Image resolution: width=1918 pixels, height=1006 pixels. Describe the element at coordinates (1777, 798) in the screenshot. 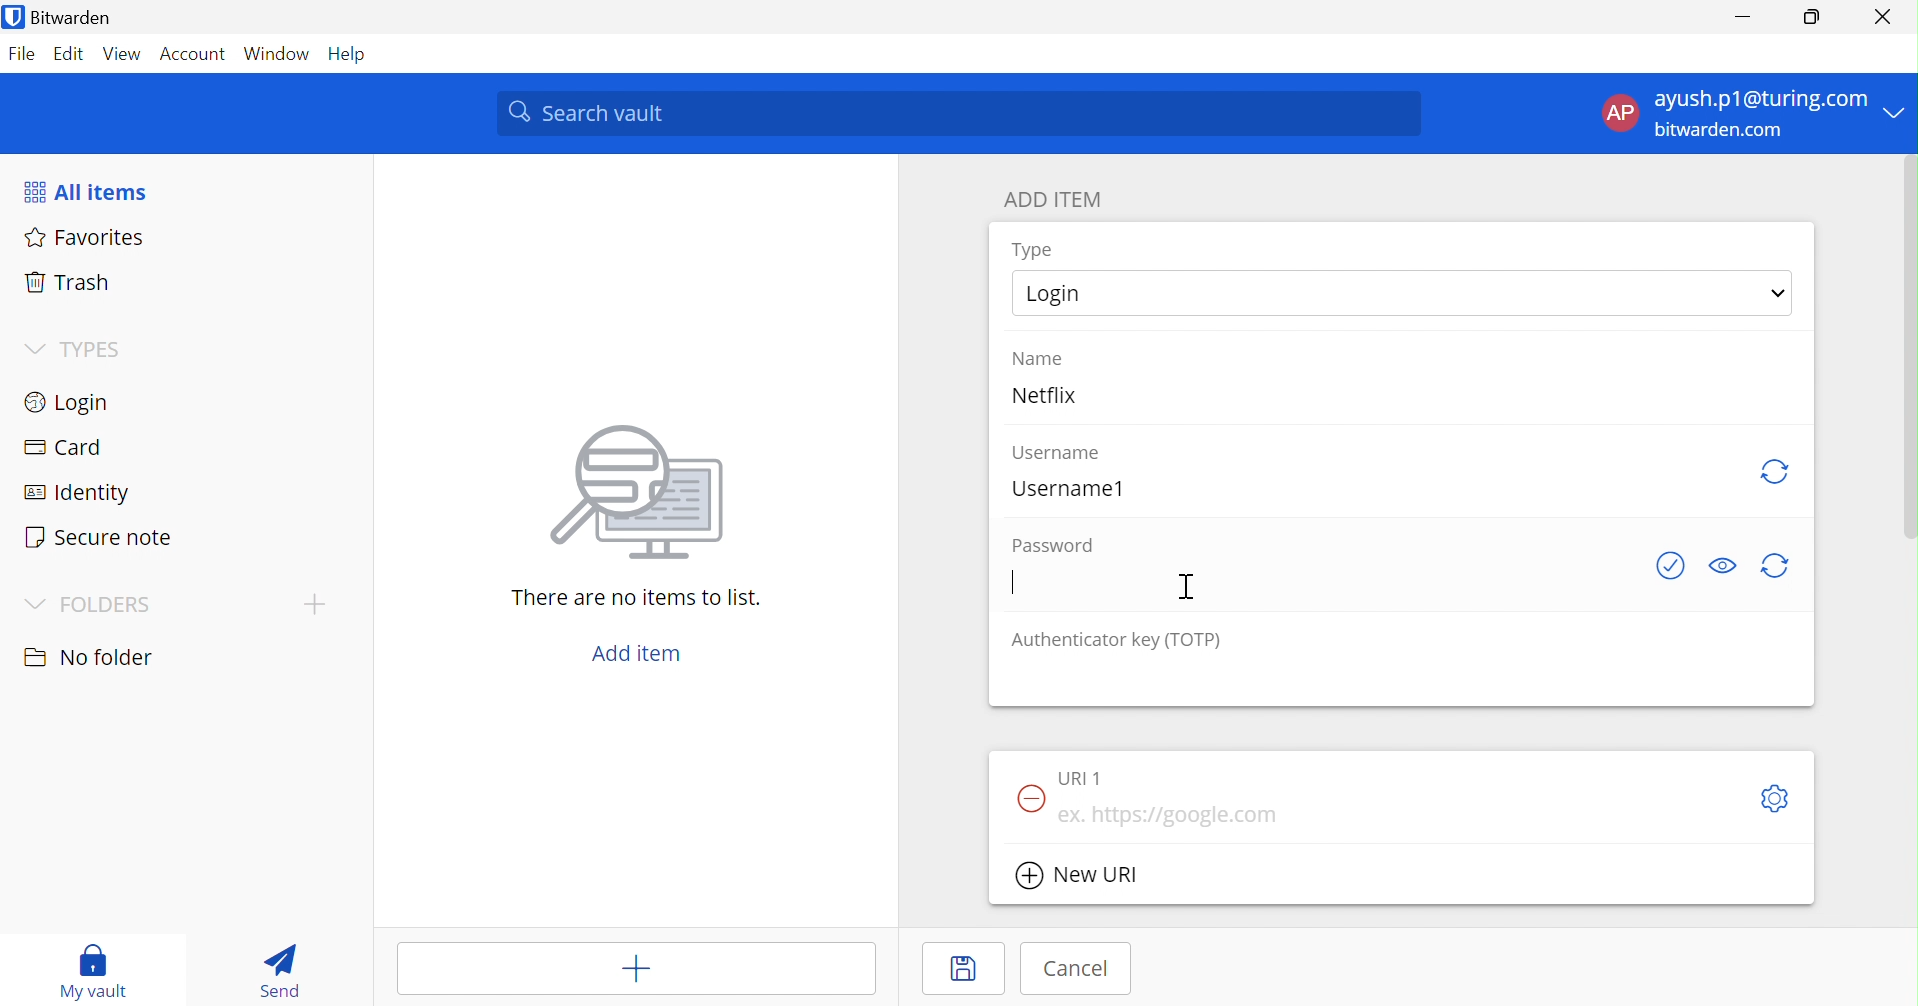

I see `Toggle options` at that location.